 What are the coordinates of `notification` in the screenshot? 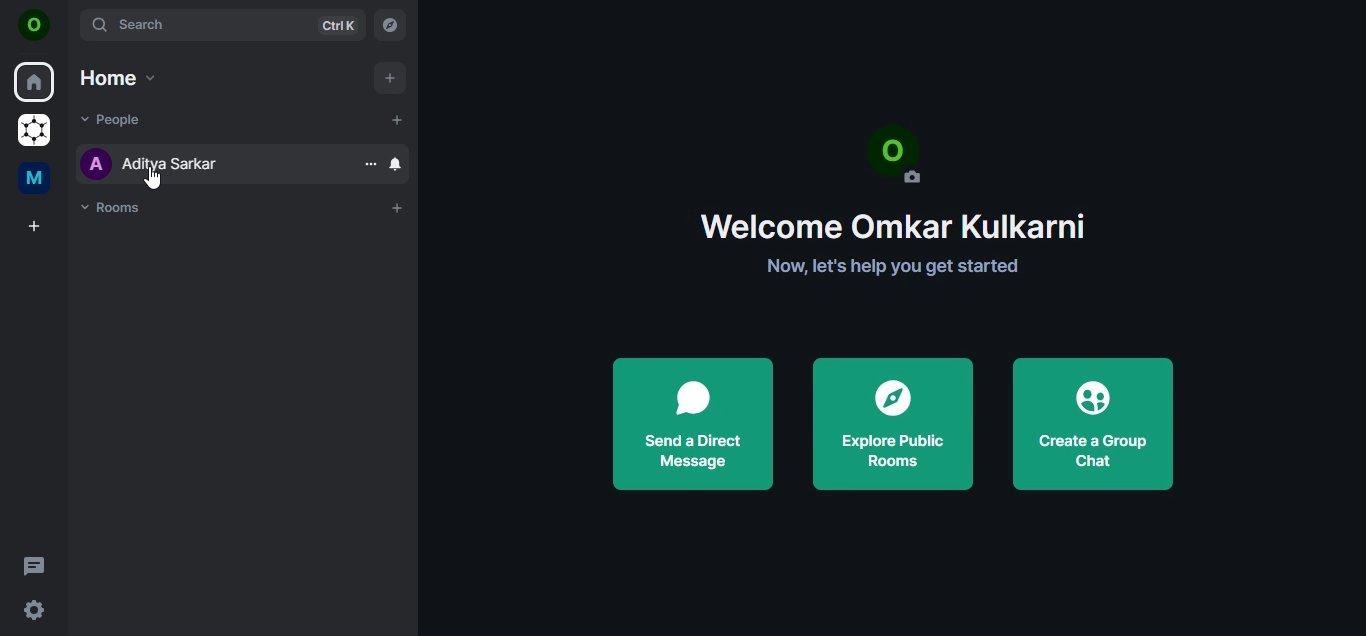 It's located at (398, 165).